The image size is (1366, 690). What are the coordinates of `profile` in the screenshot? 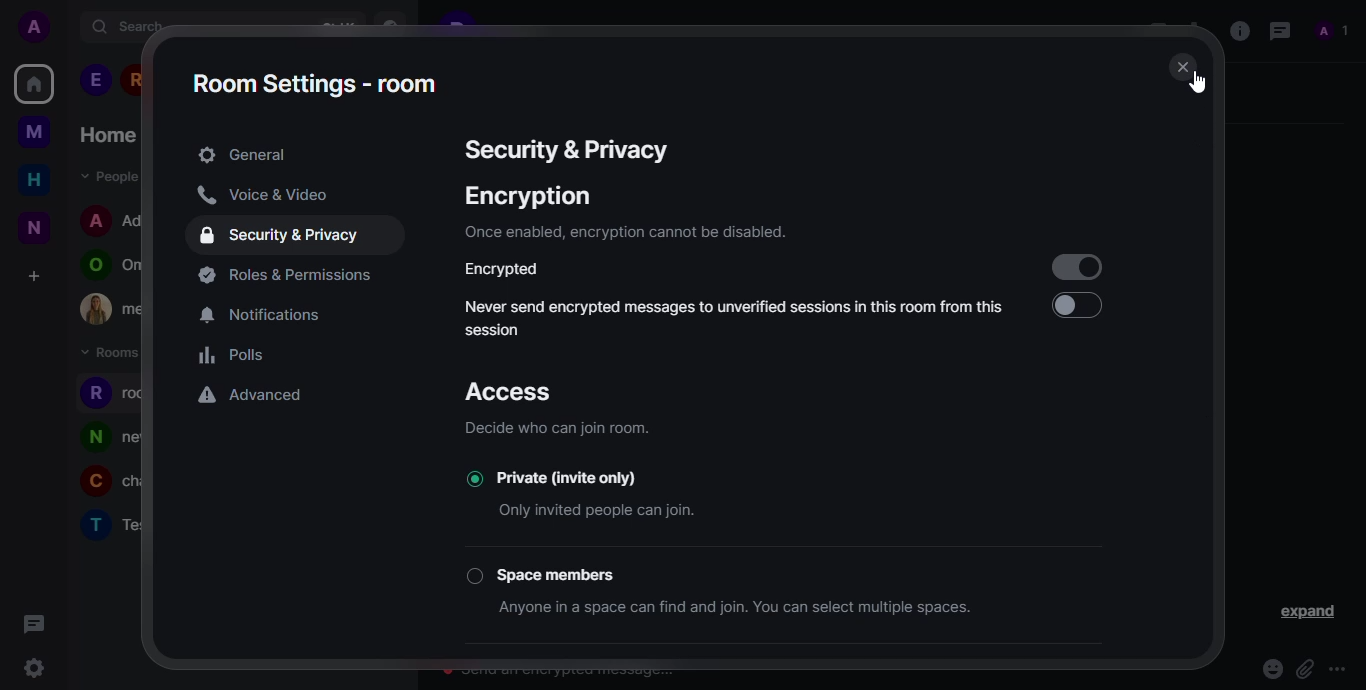 It's located at (94, 393).